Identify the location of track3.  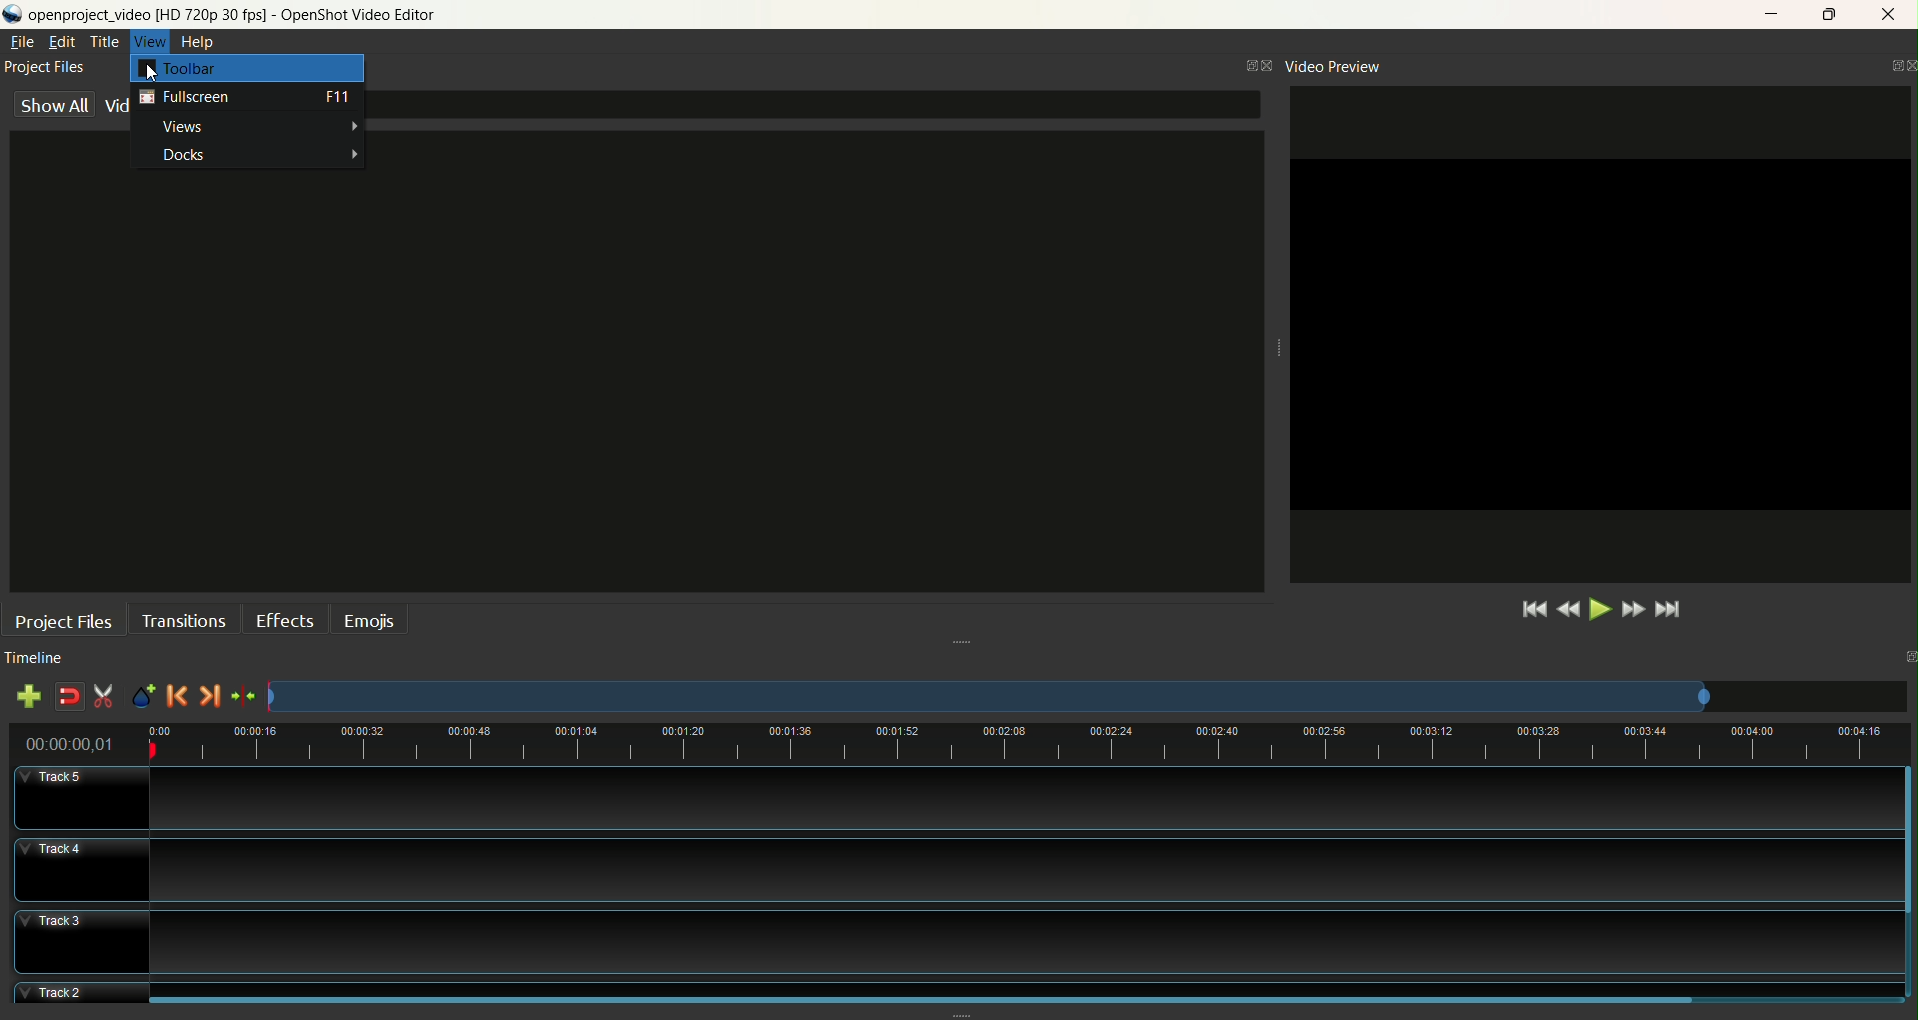
(961, 938).